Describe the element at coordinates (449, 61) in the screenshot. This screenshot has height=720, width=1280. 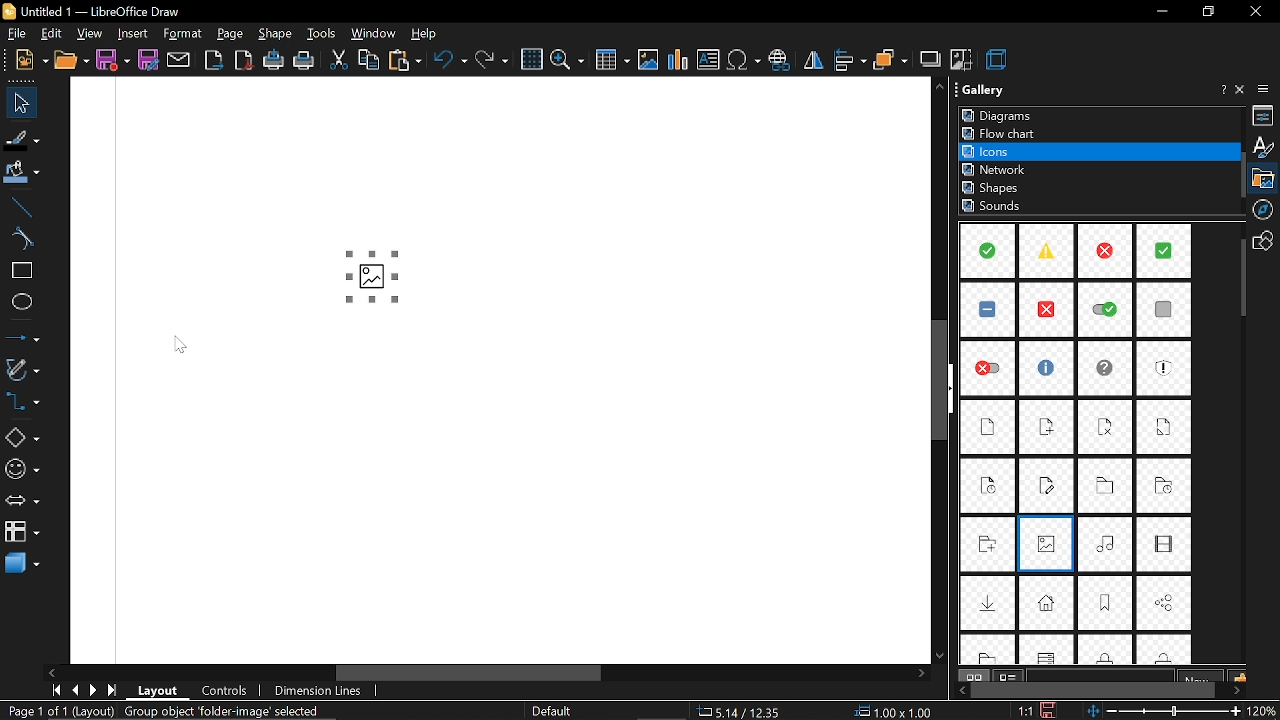
I see `undo` at that location.